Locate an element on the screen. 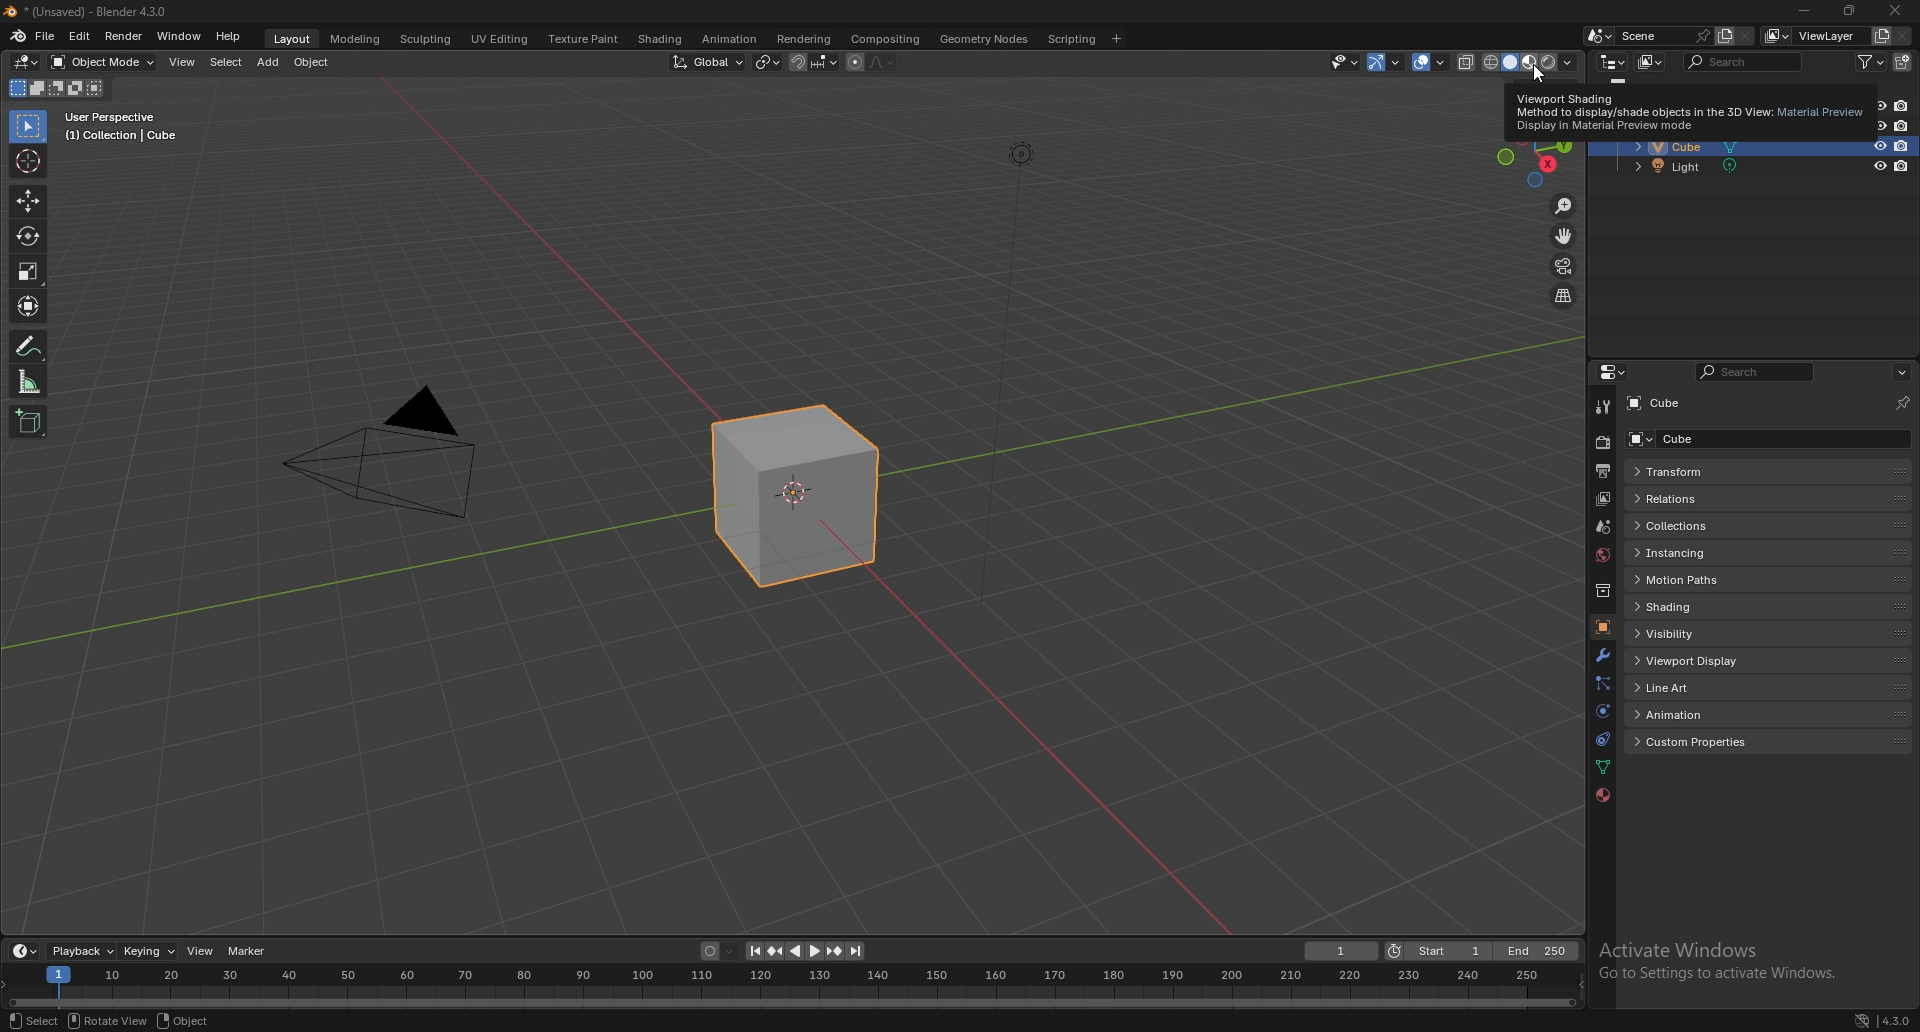 This screenshot has height=1032, width=1920. hide in viewport is located at coordinates (1879, 145).